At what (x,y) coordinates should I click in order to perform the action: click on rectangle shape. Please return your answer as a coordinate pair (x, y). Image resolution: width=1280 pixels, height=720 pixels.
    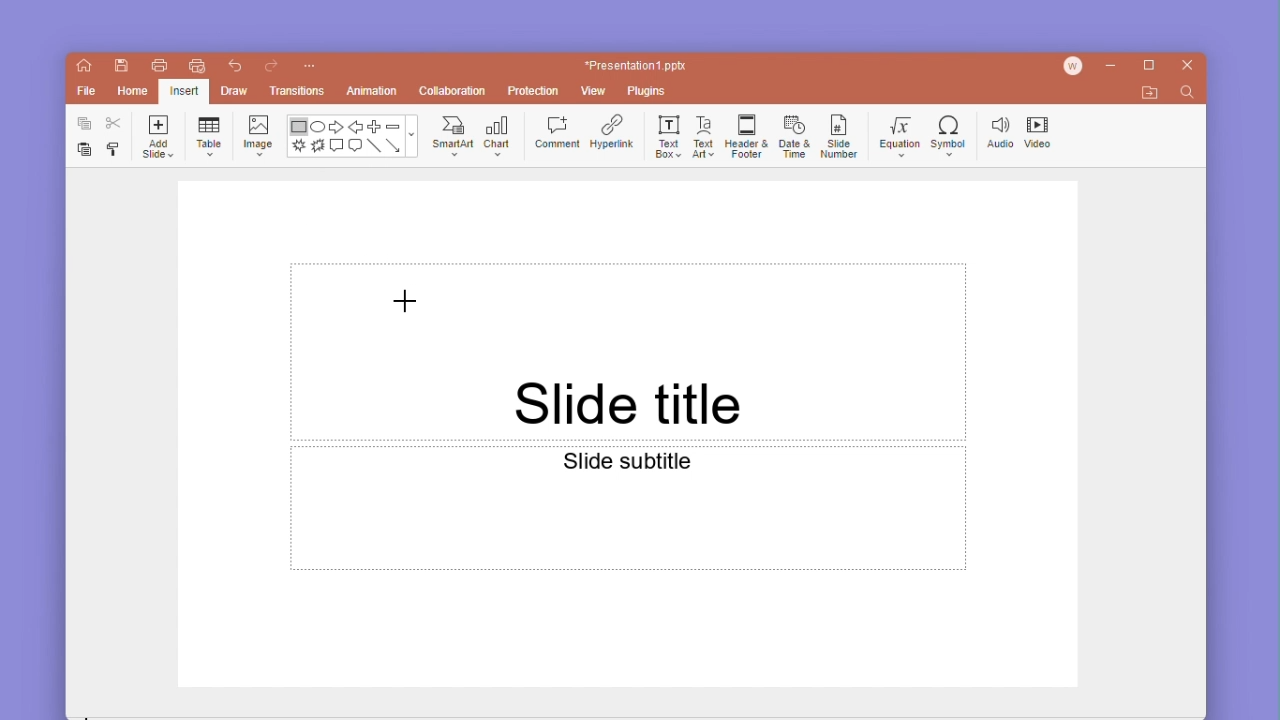
    Looking at the image, I should click on (298, 127).